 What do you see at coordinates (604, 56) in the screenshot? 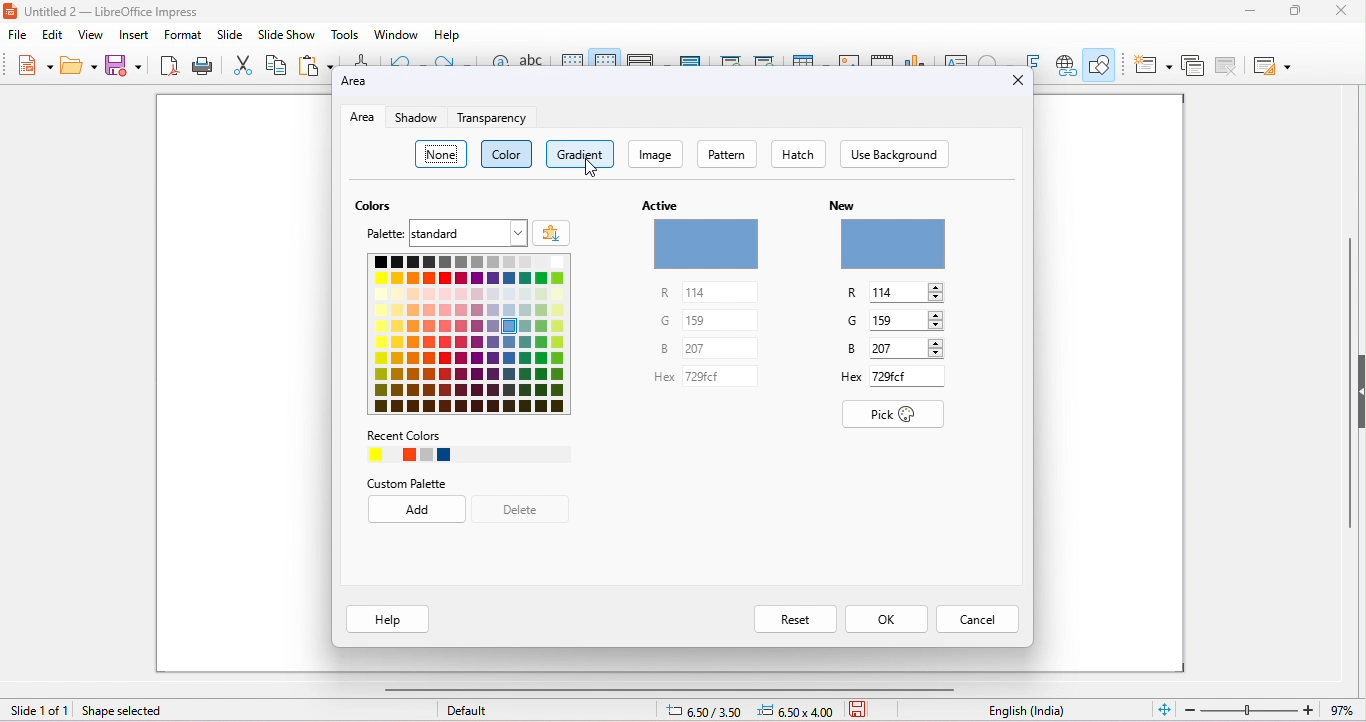
I see `snap to grid` at bounding box center [604, 56].